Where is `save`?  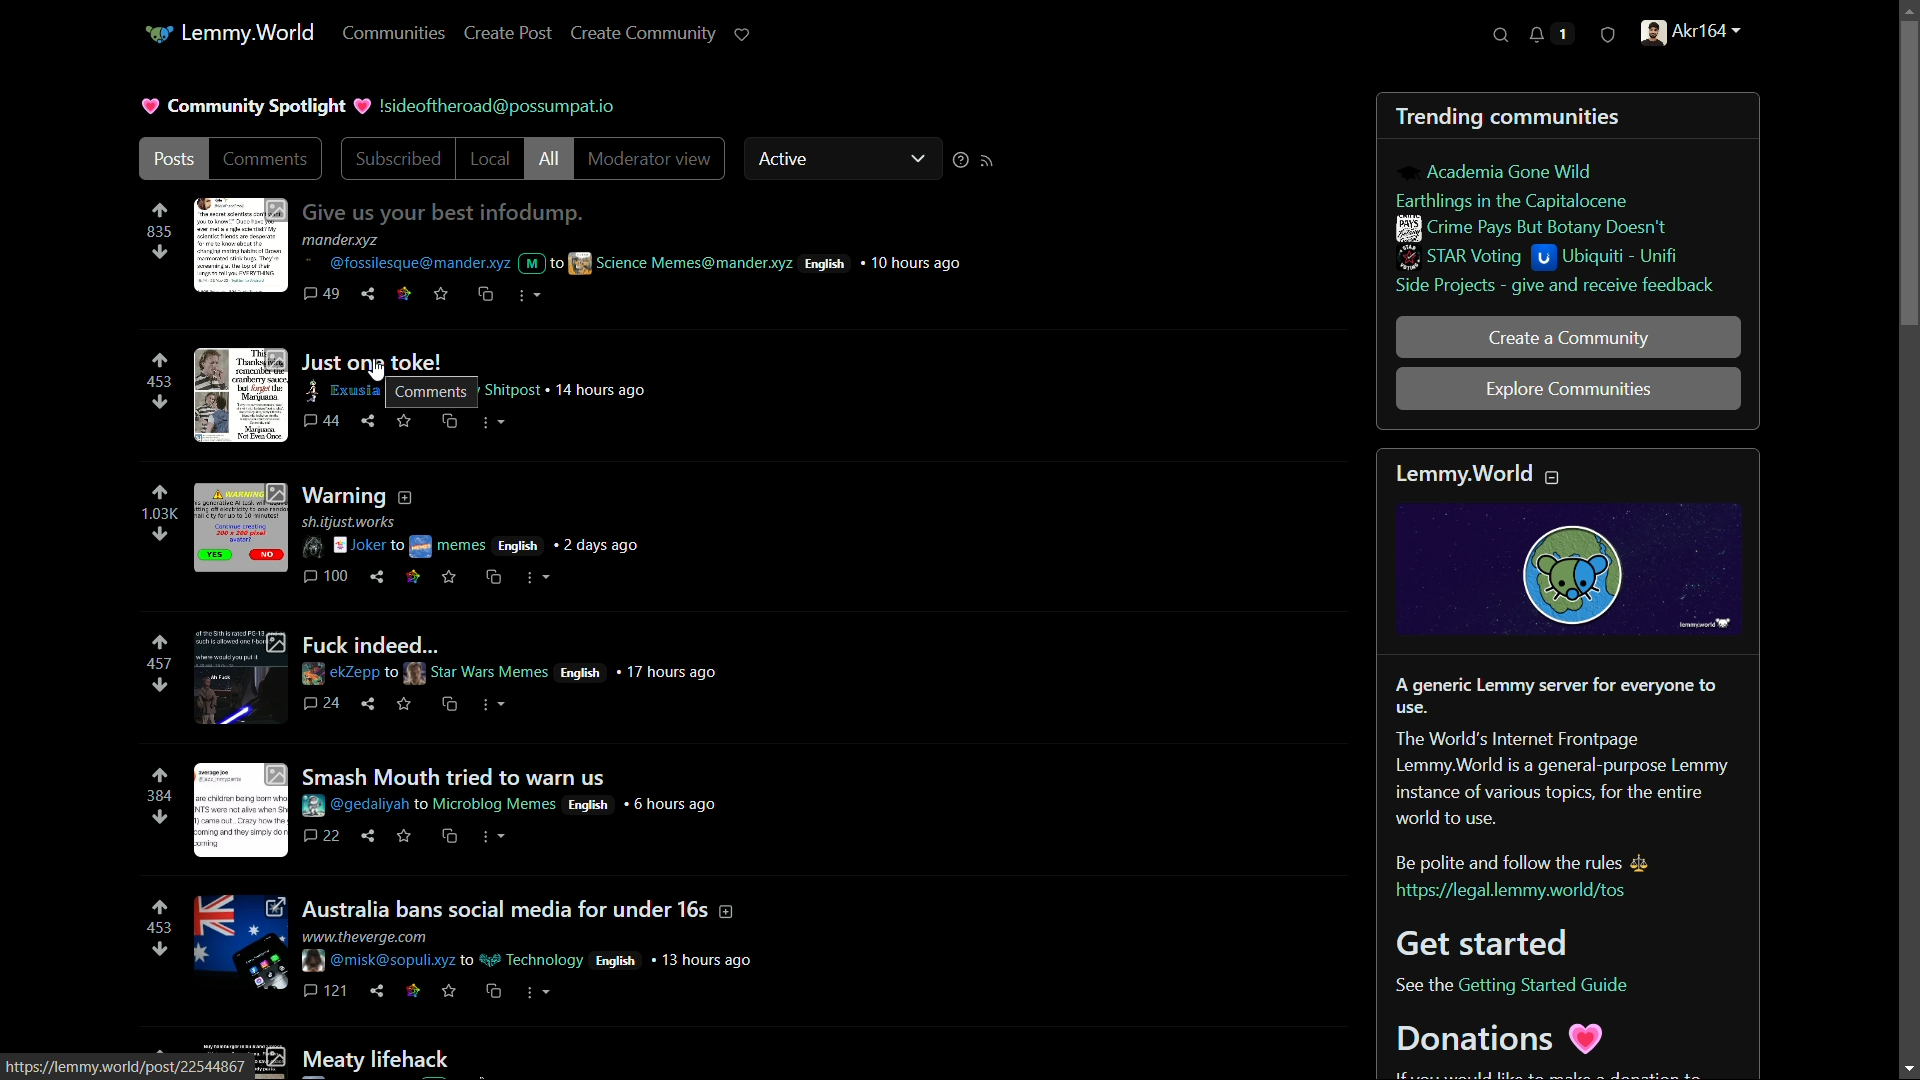 save is located at coordinates (407, 705).